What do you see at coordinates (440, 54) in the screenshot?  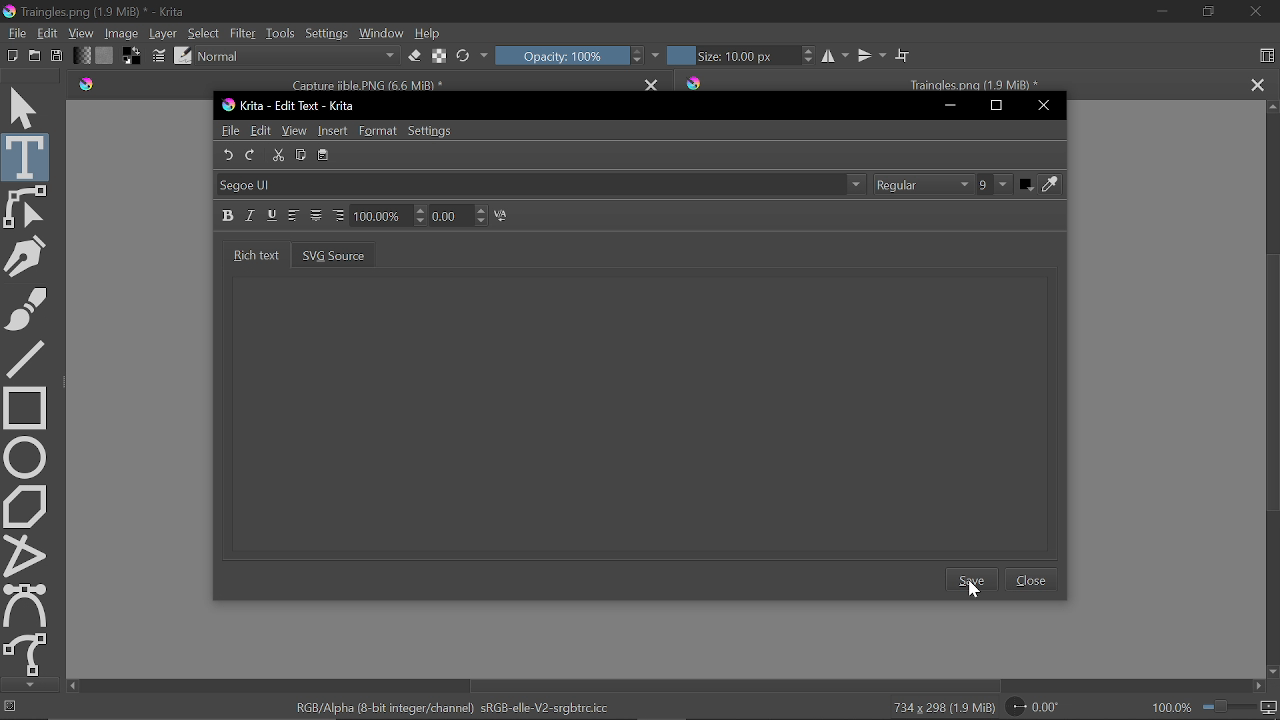 I see `Preserve Alpha` at bounding box center [440, 54].